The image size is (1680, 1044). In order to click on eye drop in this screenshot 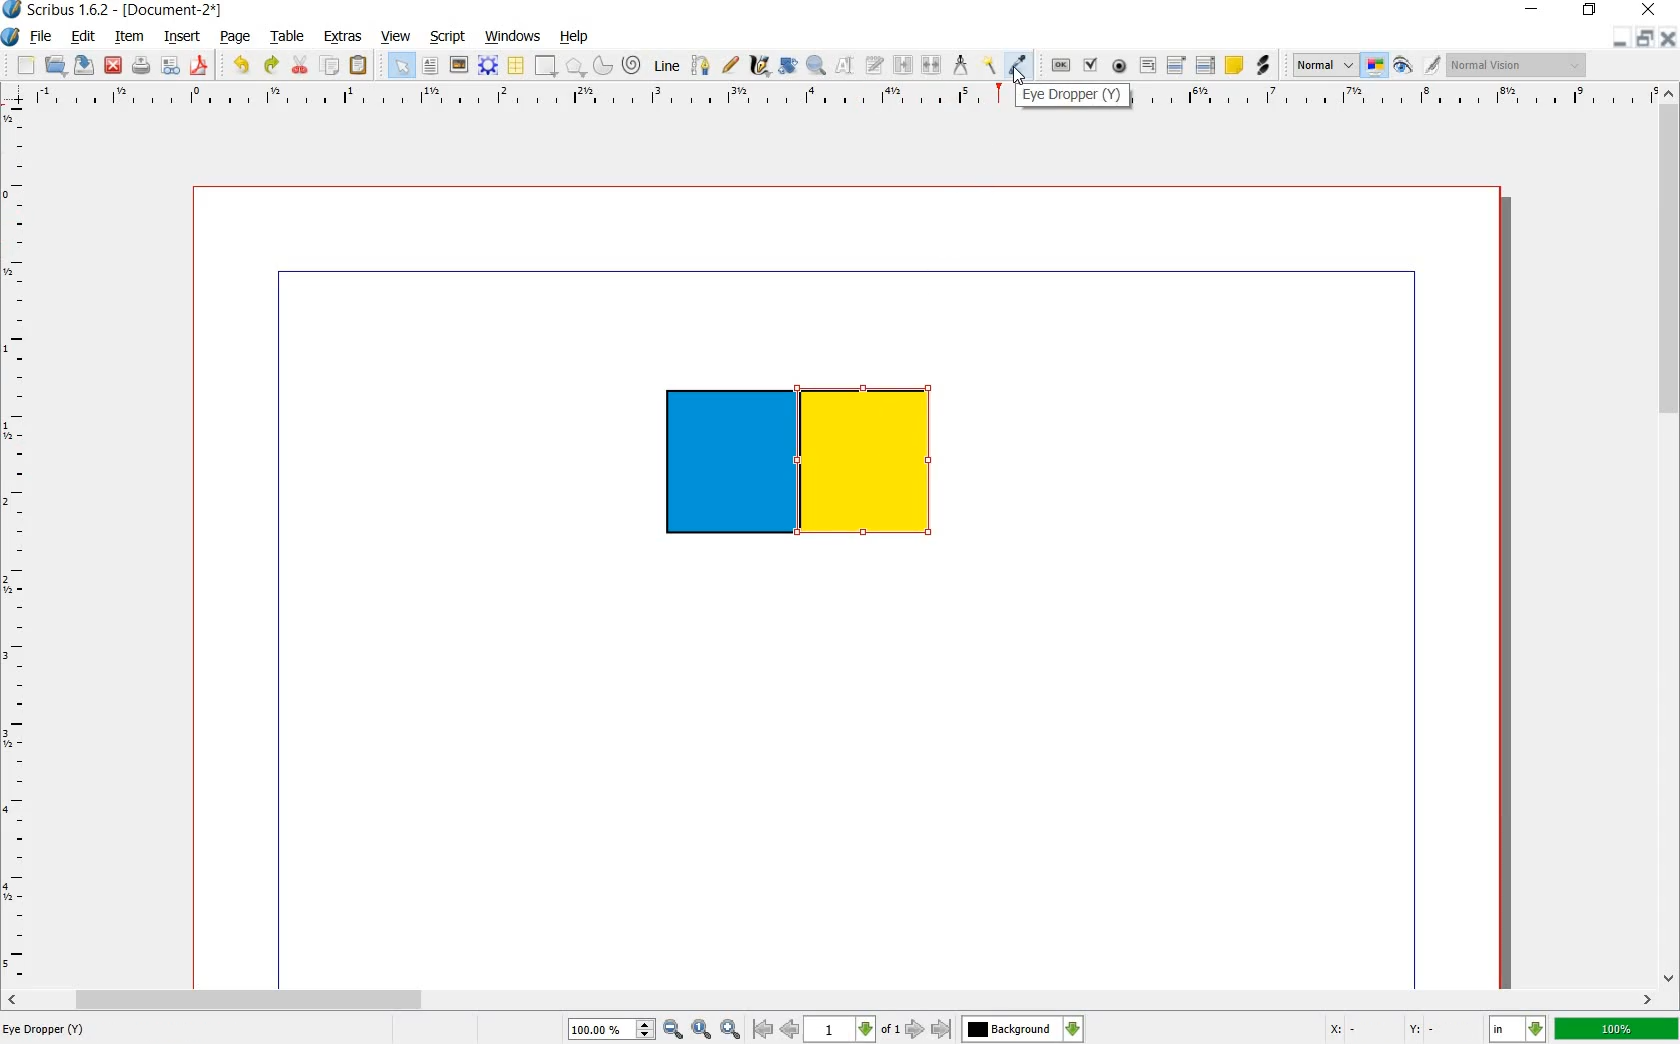, I will do `click(1019, 64)`.